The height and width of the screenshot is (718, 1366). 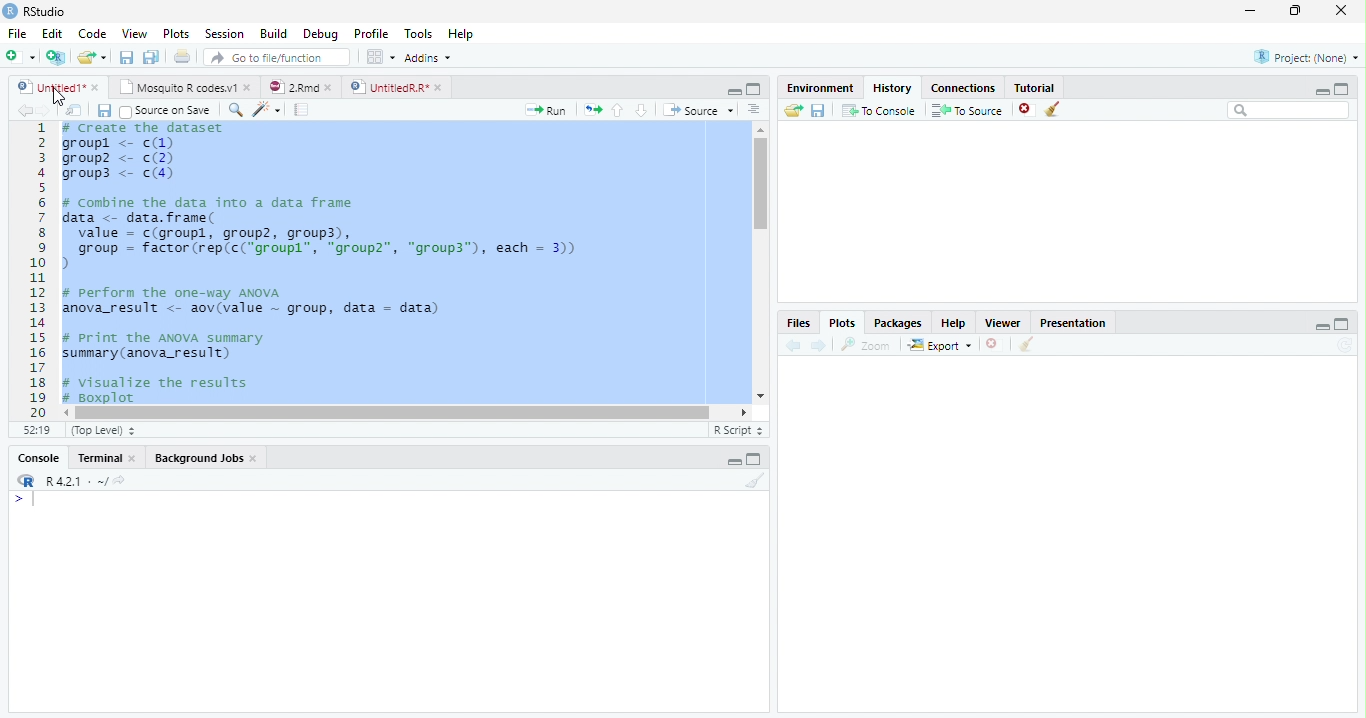 I want to click on background jobs, so click(x=207, y=460).